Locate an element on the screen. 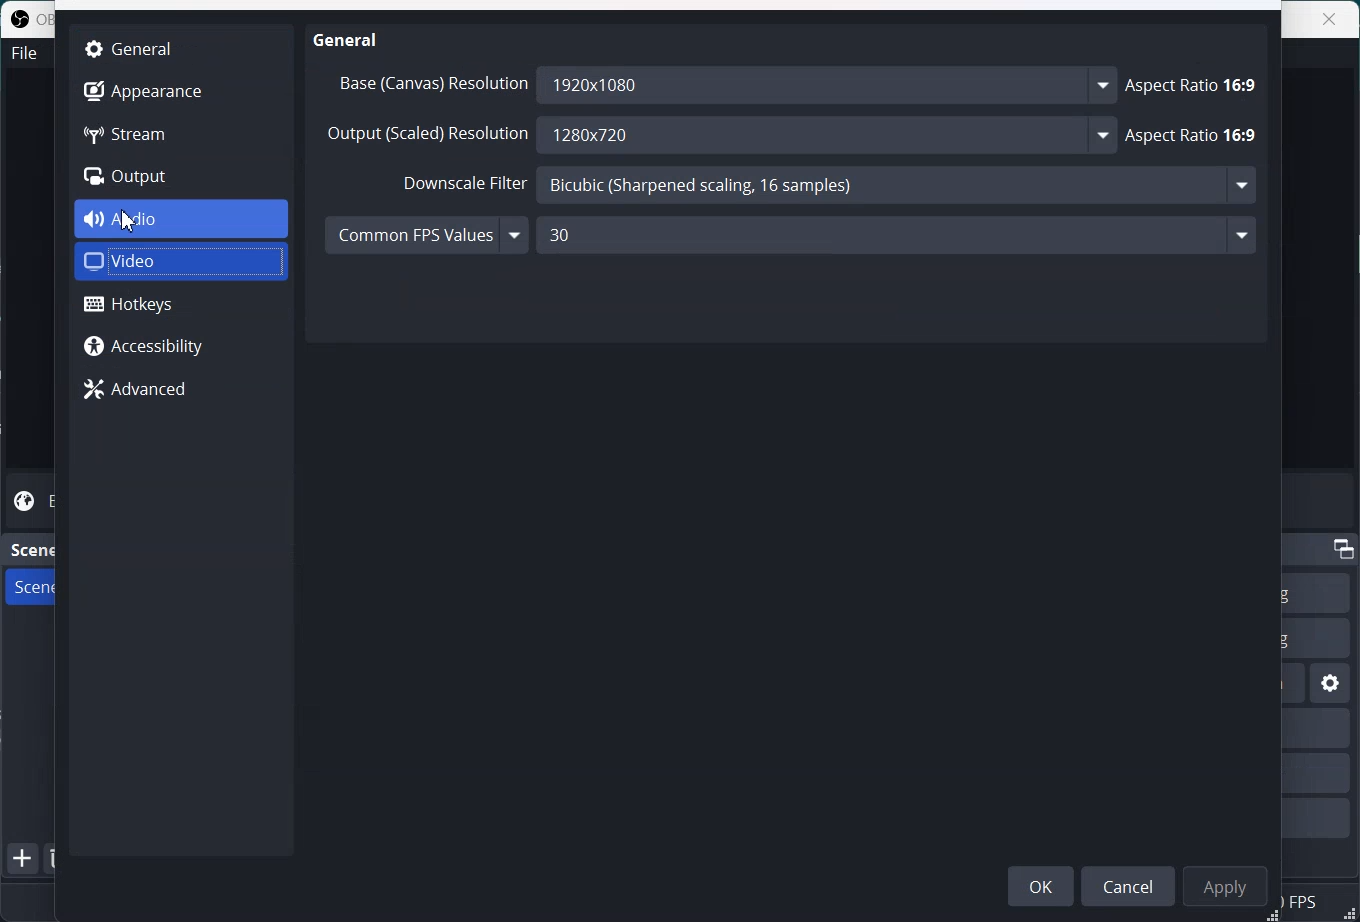 The image size is (1360, 922). Apply is located at coordinates (1230, 885).